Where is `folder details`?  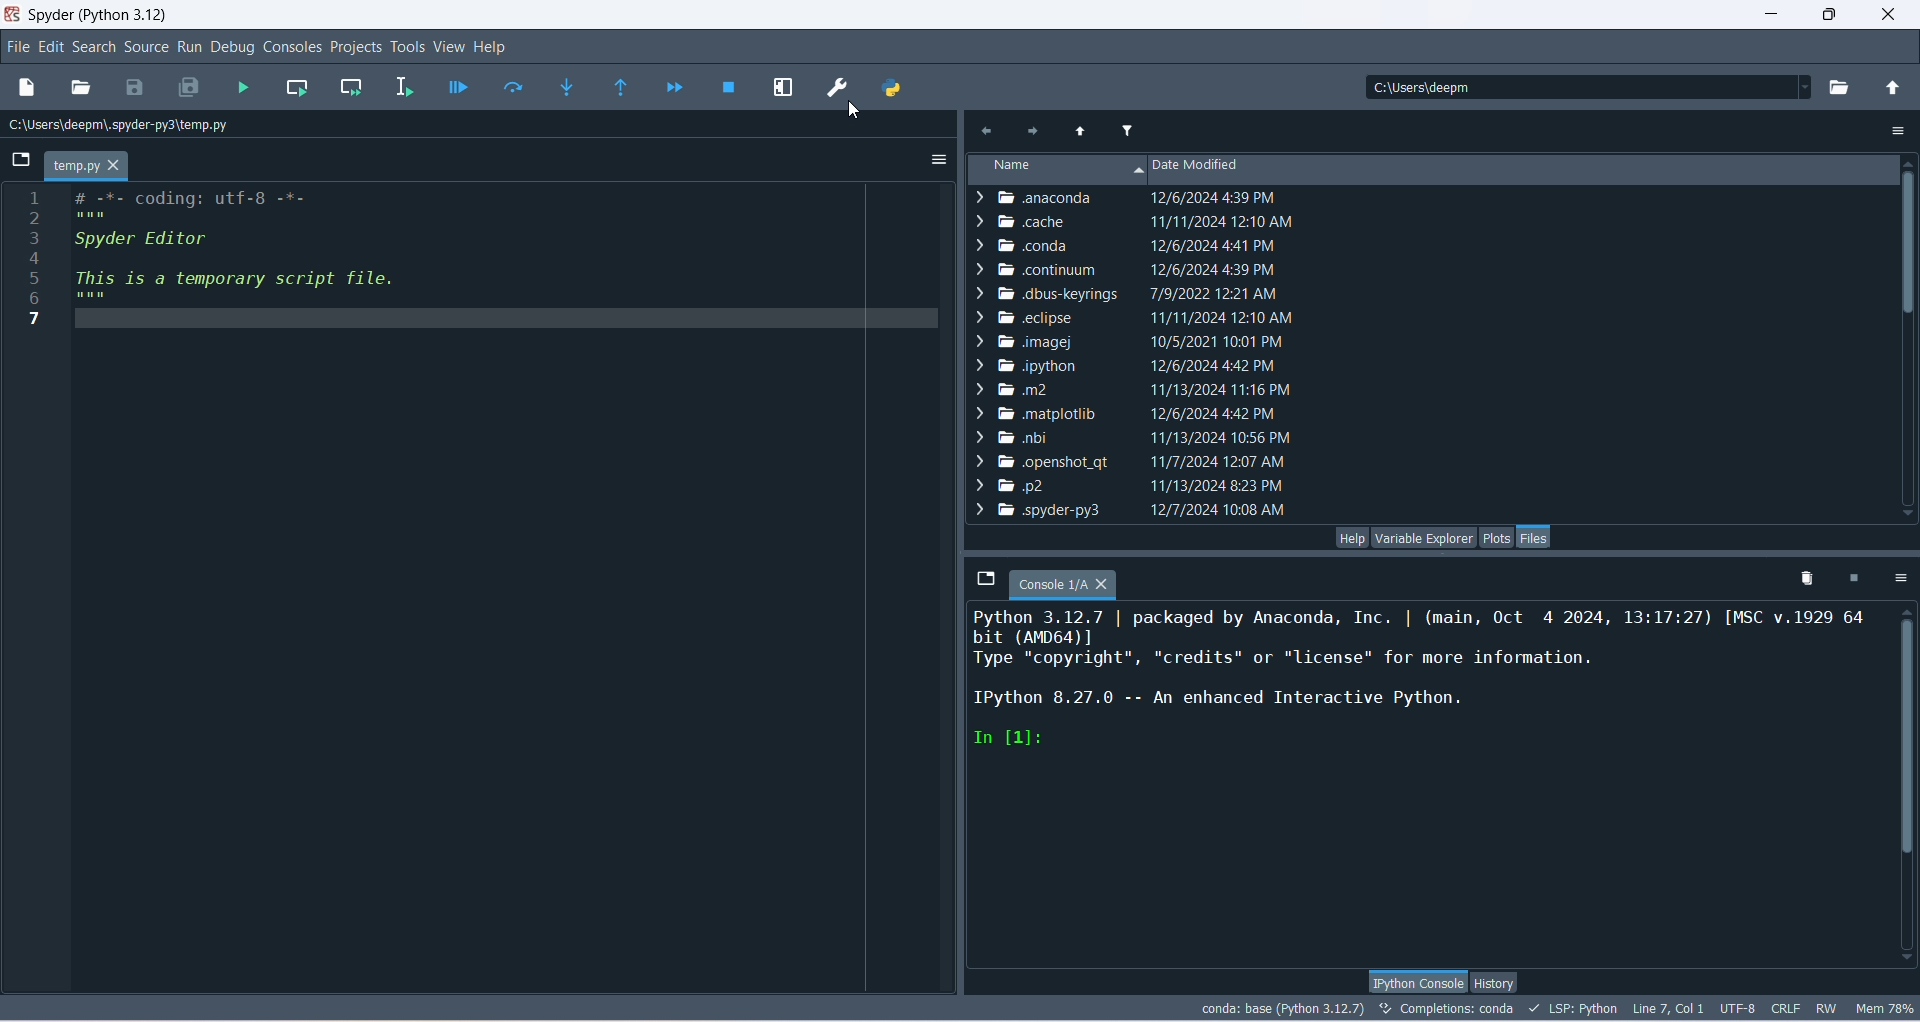
folder details is located at coordinates (1130, 314).